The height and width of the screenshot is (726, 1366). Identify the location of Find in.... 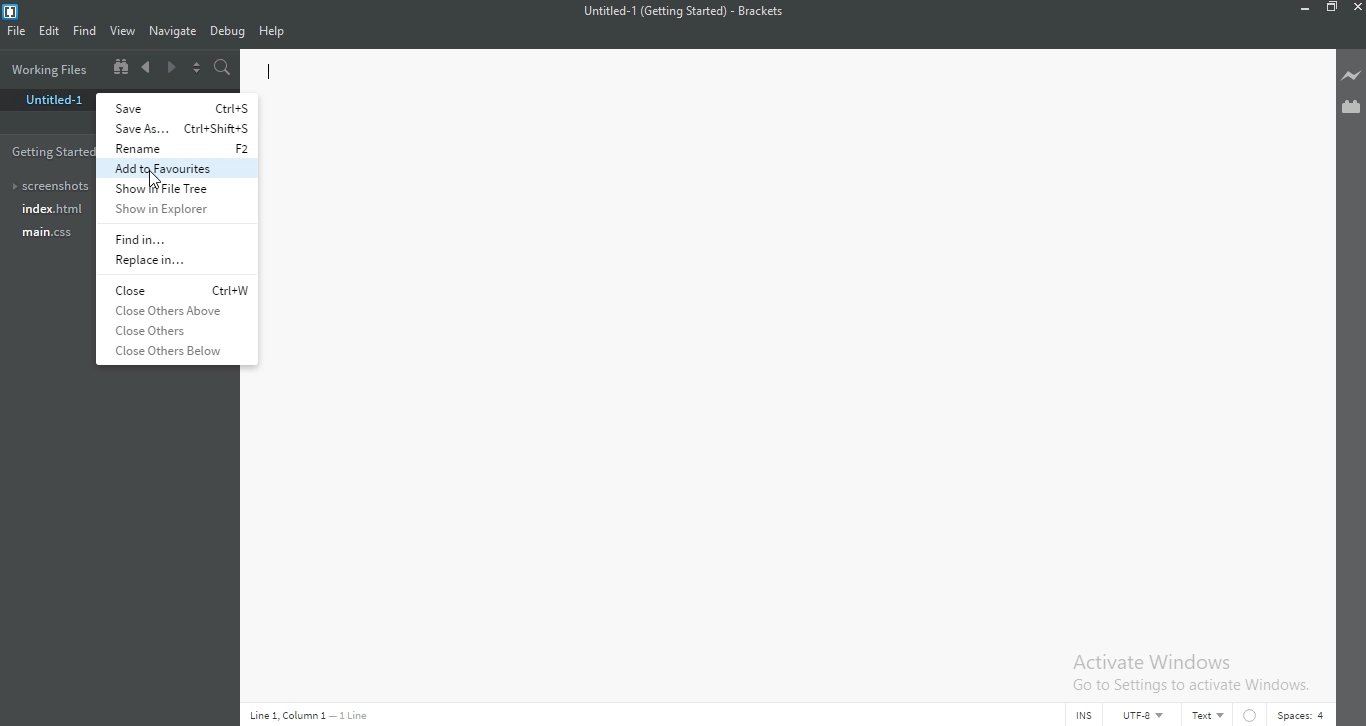
(178, 238).